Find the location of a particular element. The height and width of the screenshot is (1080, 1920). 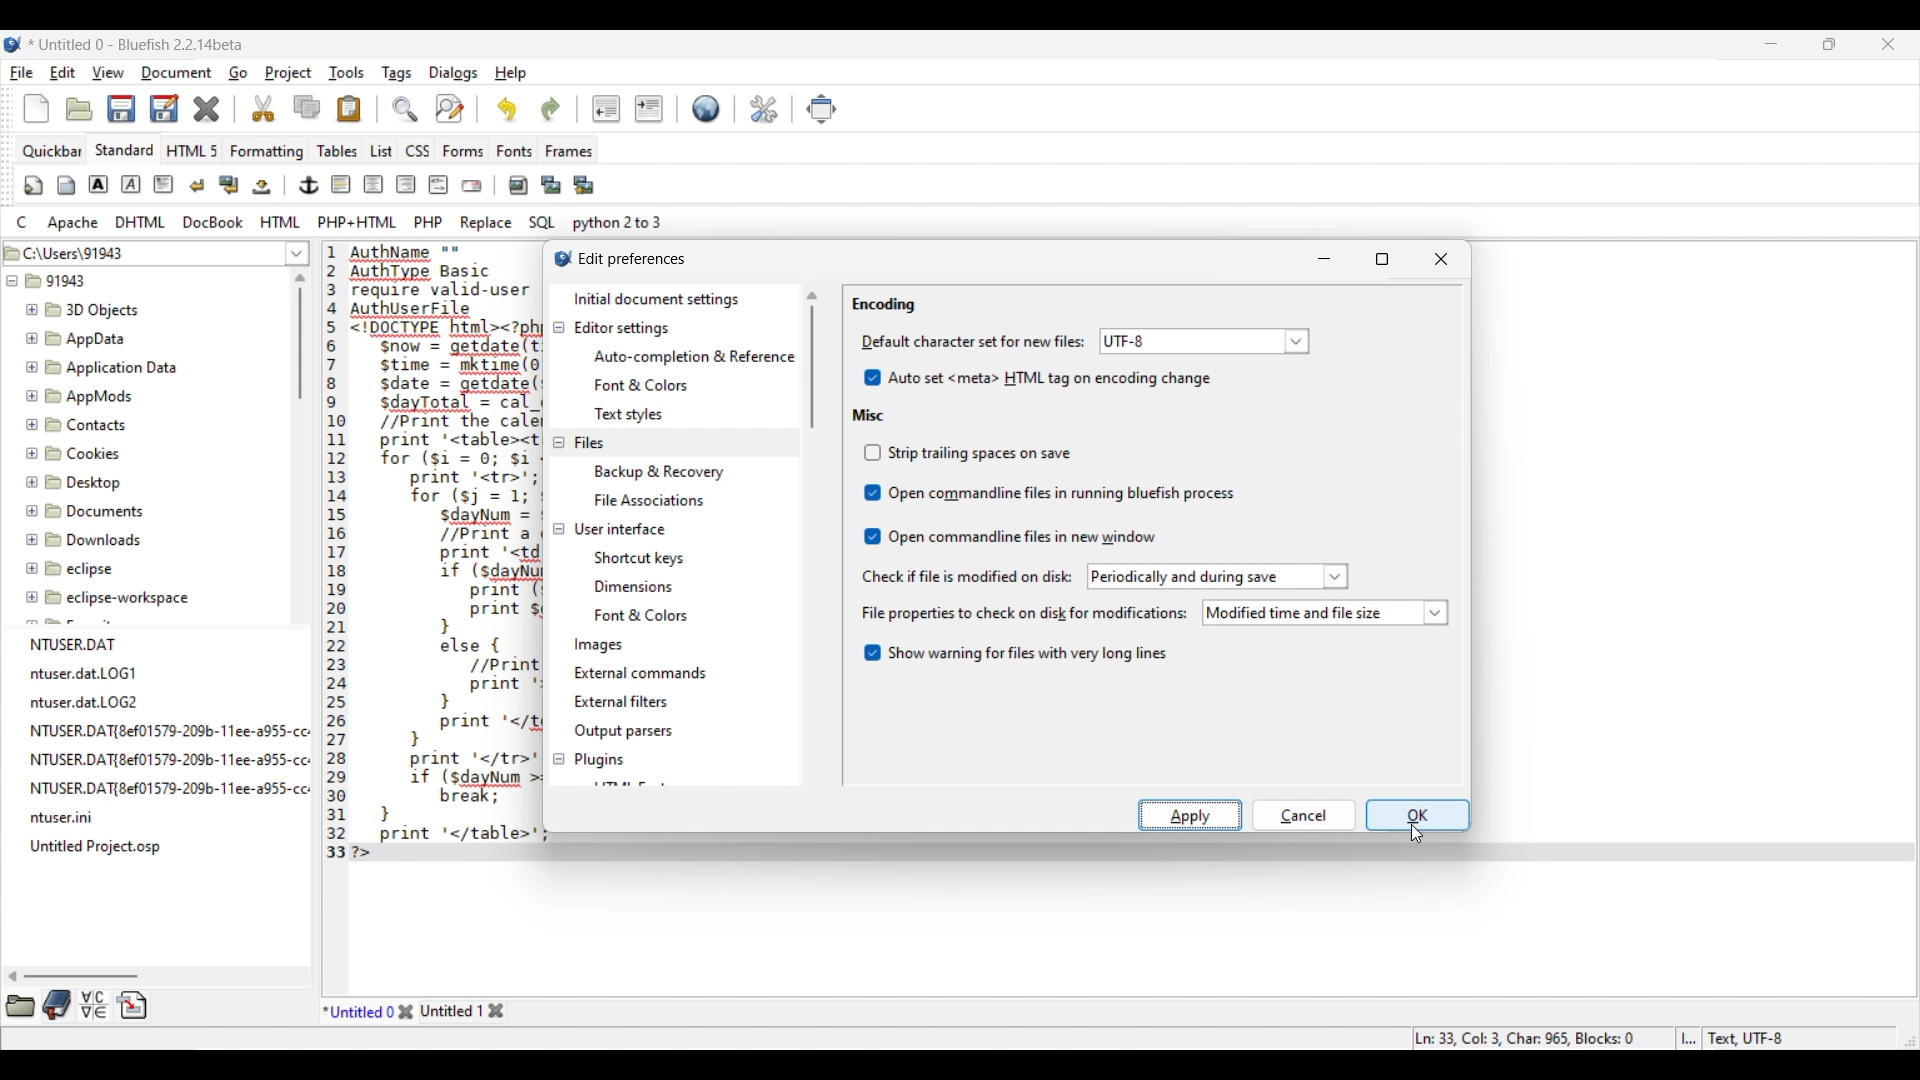

Output parsers is located at coordinates (625, 731).